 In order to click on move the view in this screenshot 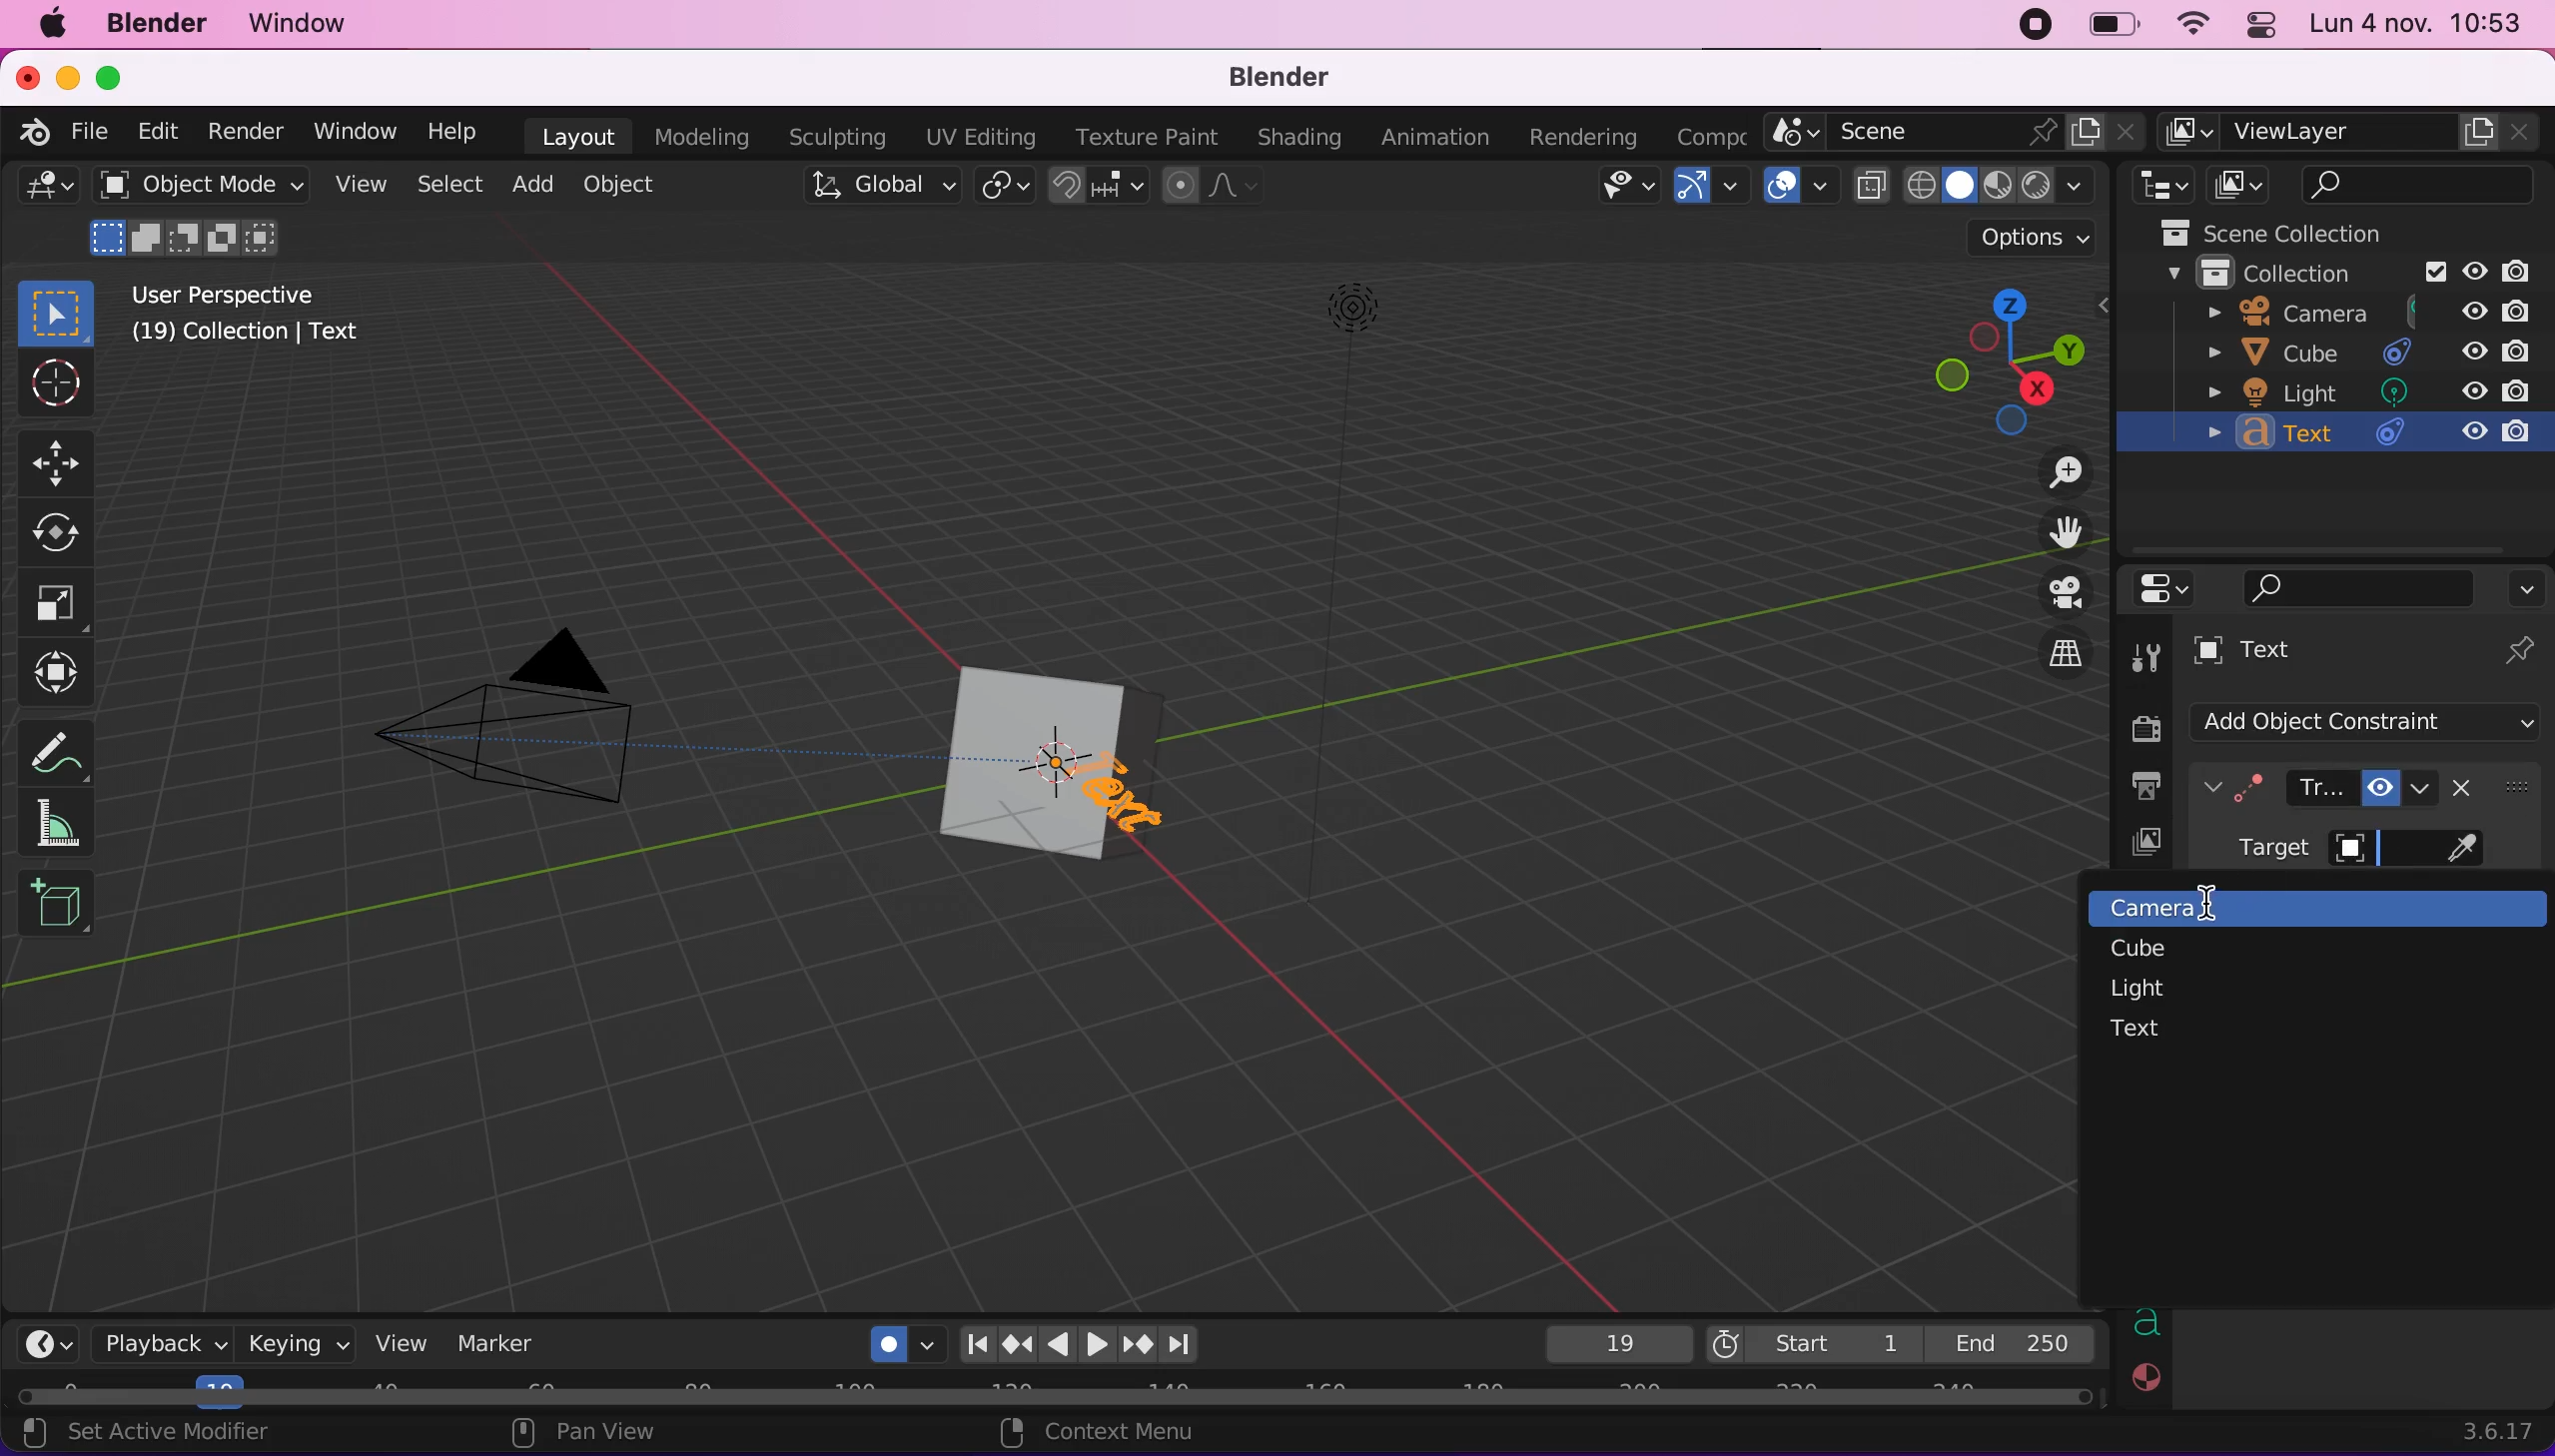, I will do `click(2065, 534)`.